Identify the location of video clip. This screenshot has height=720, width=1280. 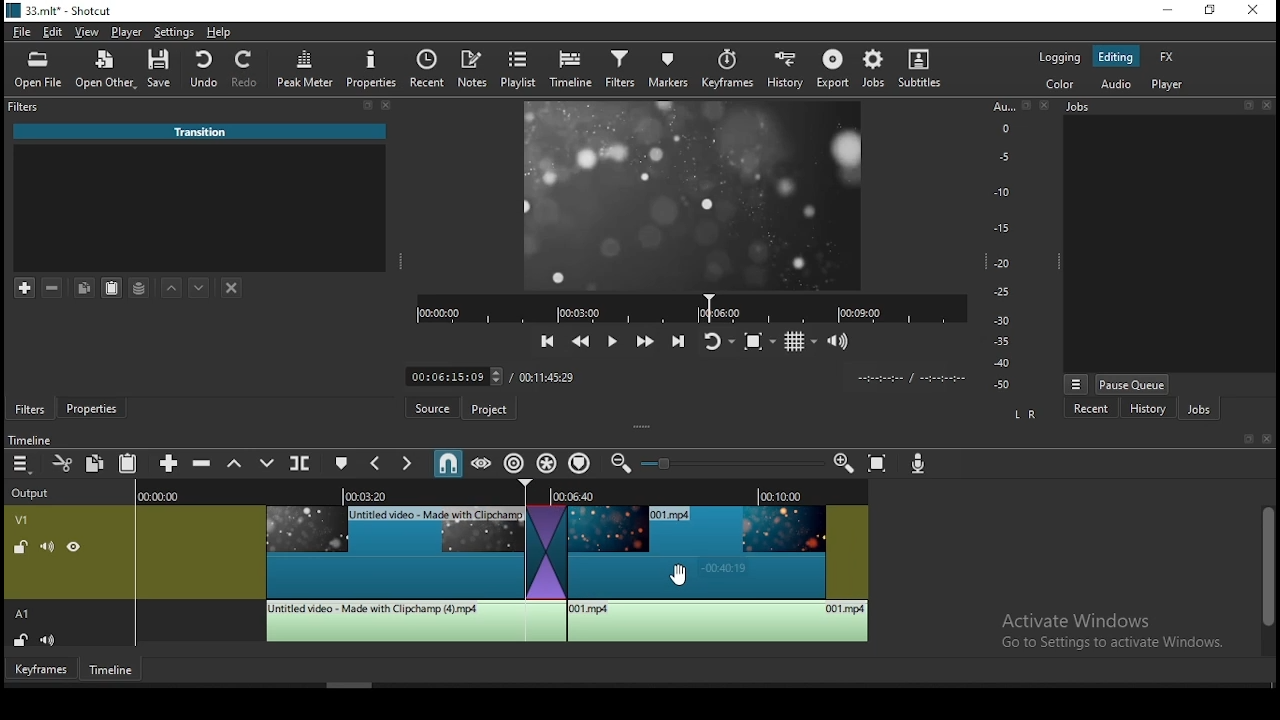
(721, 552).